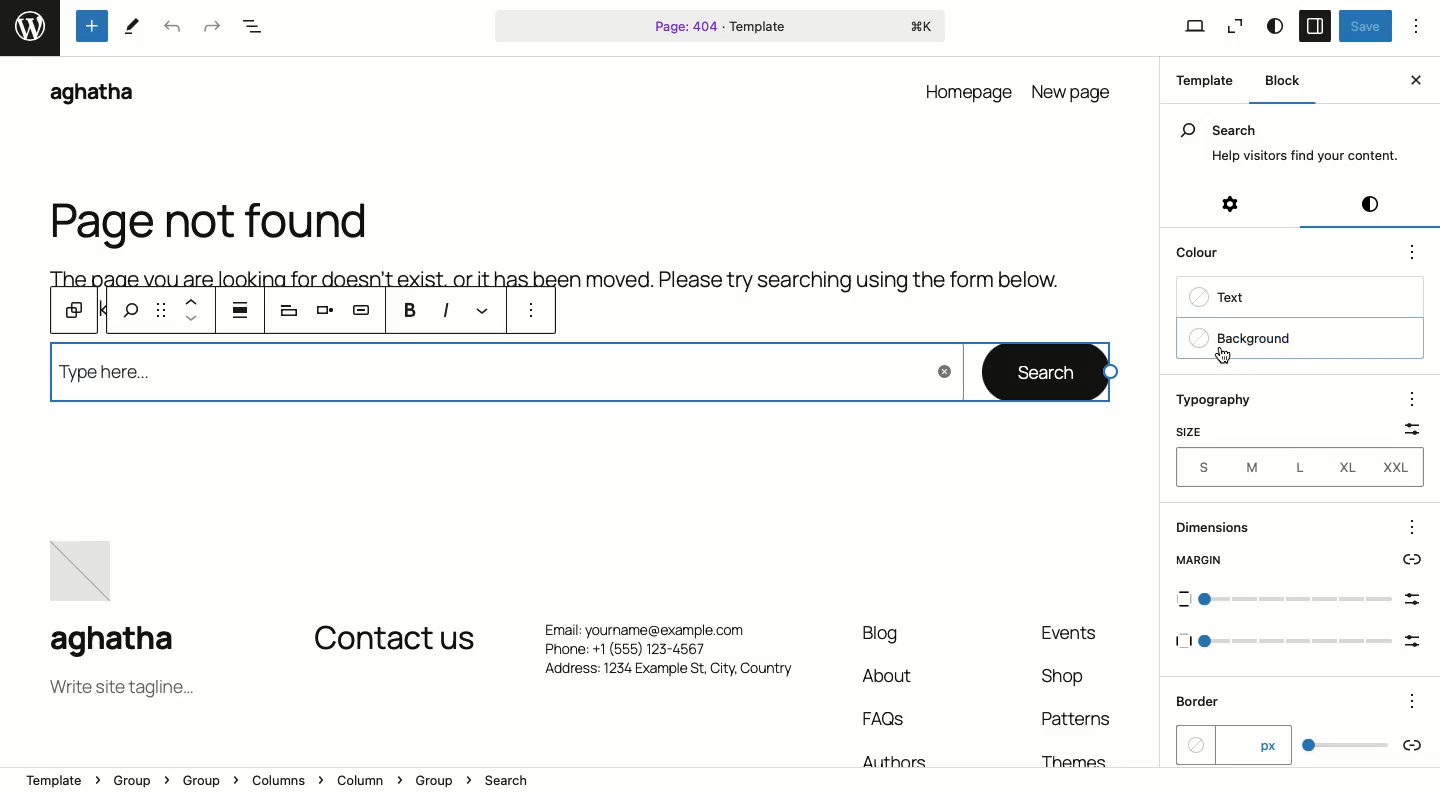  What do you see at coordinates (1304, 643) in the screenshot?
I see `` at bounding box center [1304, 643].